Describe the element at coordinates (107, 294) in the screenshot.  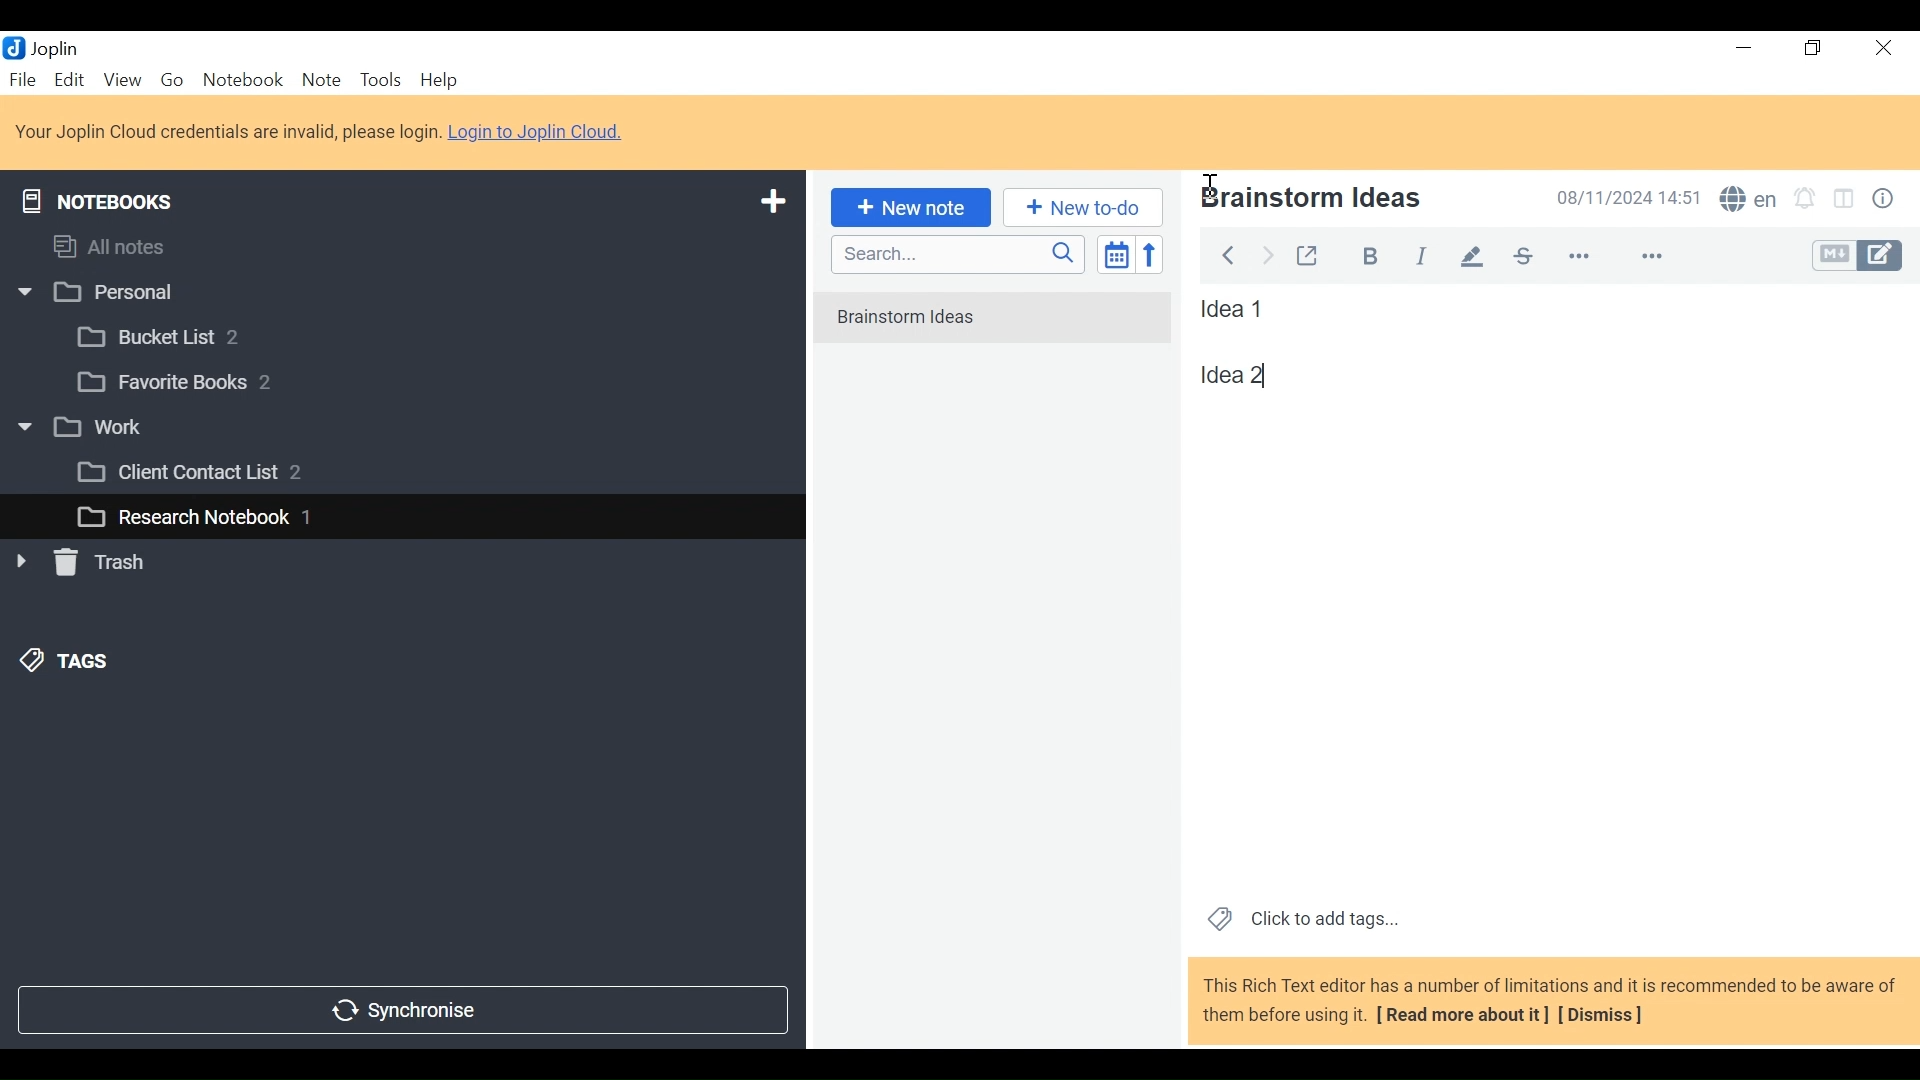
I see `w |] Personal` at that location.